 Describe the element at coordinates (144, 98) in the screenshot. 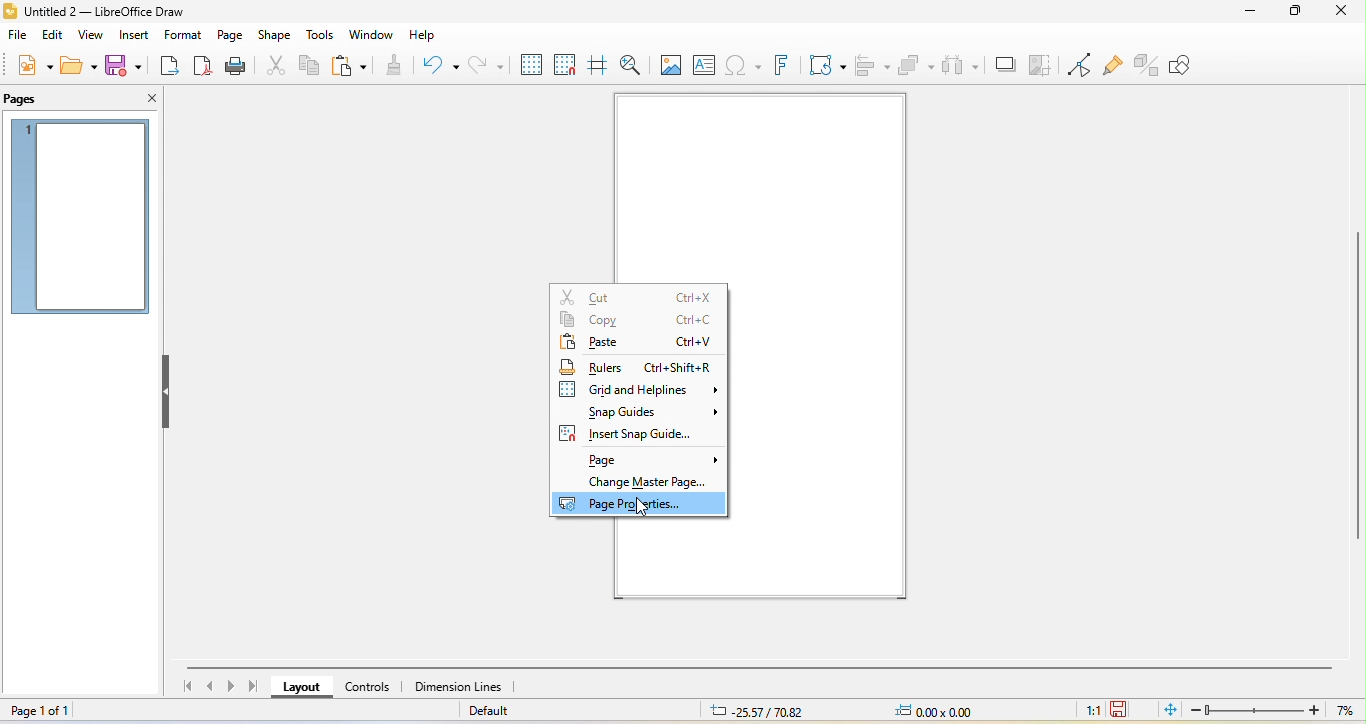

I see `close` at that location.